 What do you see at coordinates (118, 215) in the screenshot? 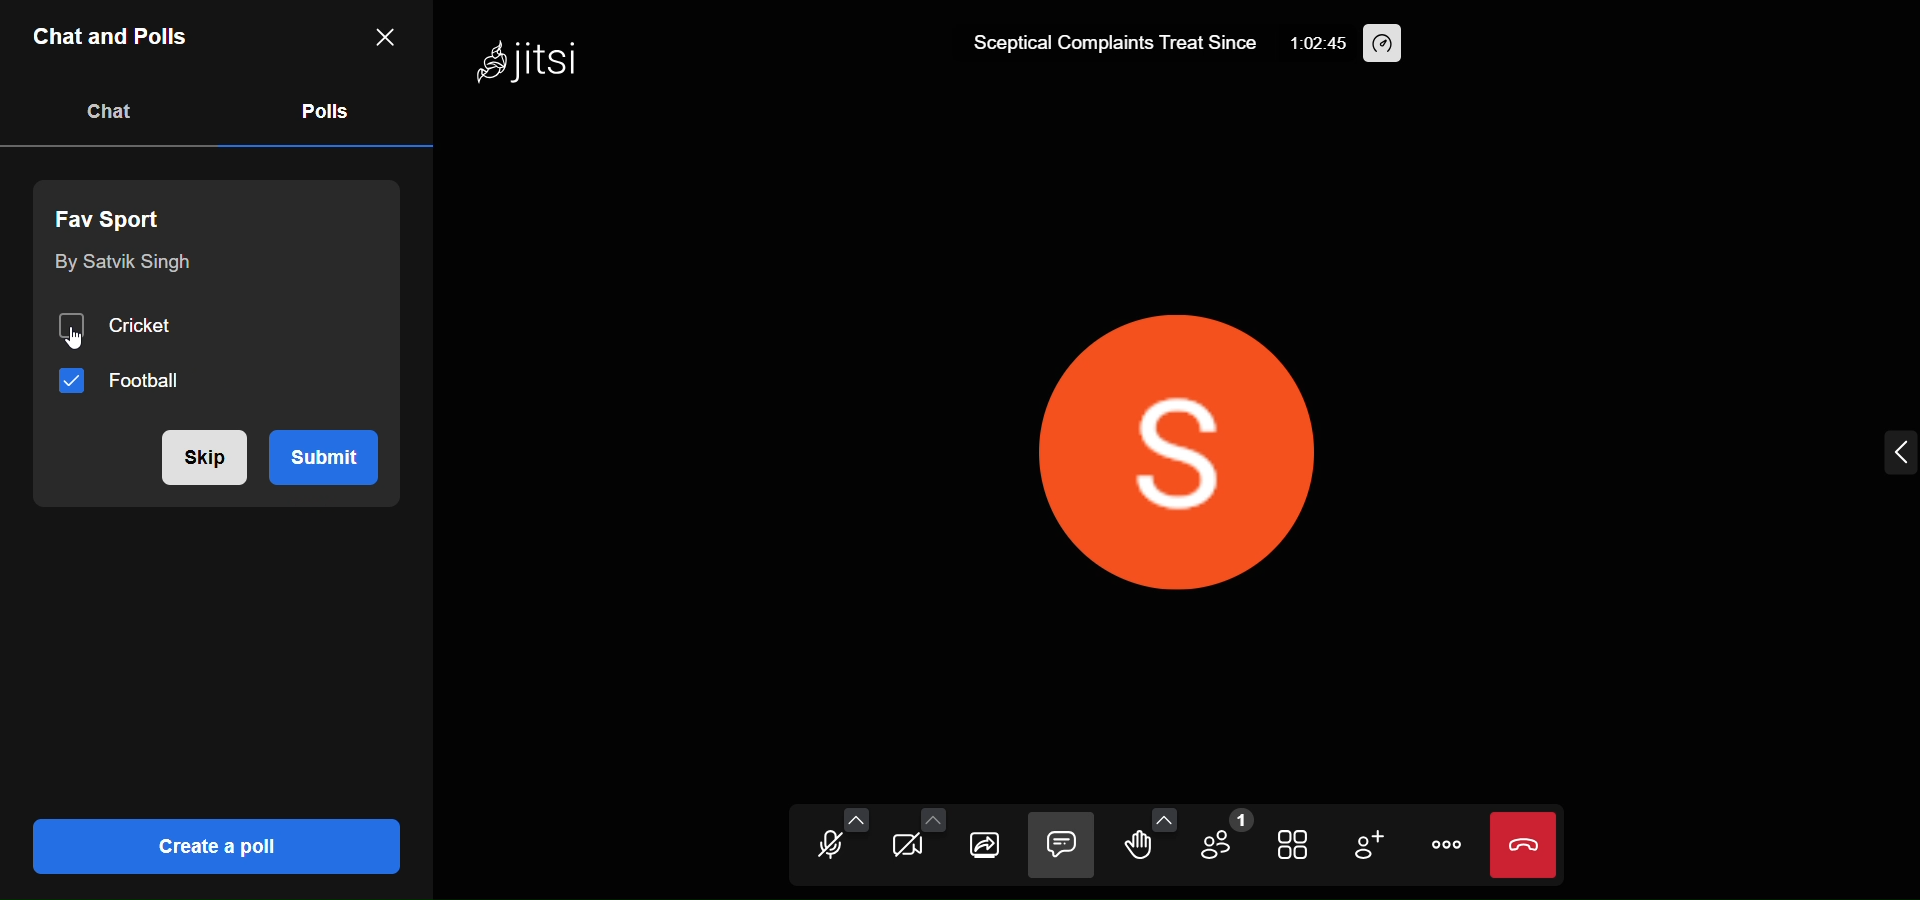
I see `fav sport` at bounding box center [118, 215].